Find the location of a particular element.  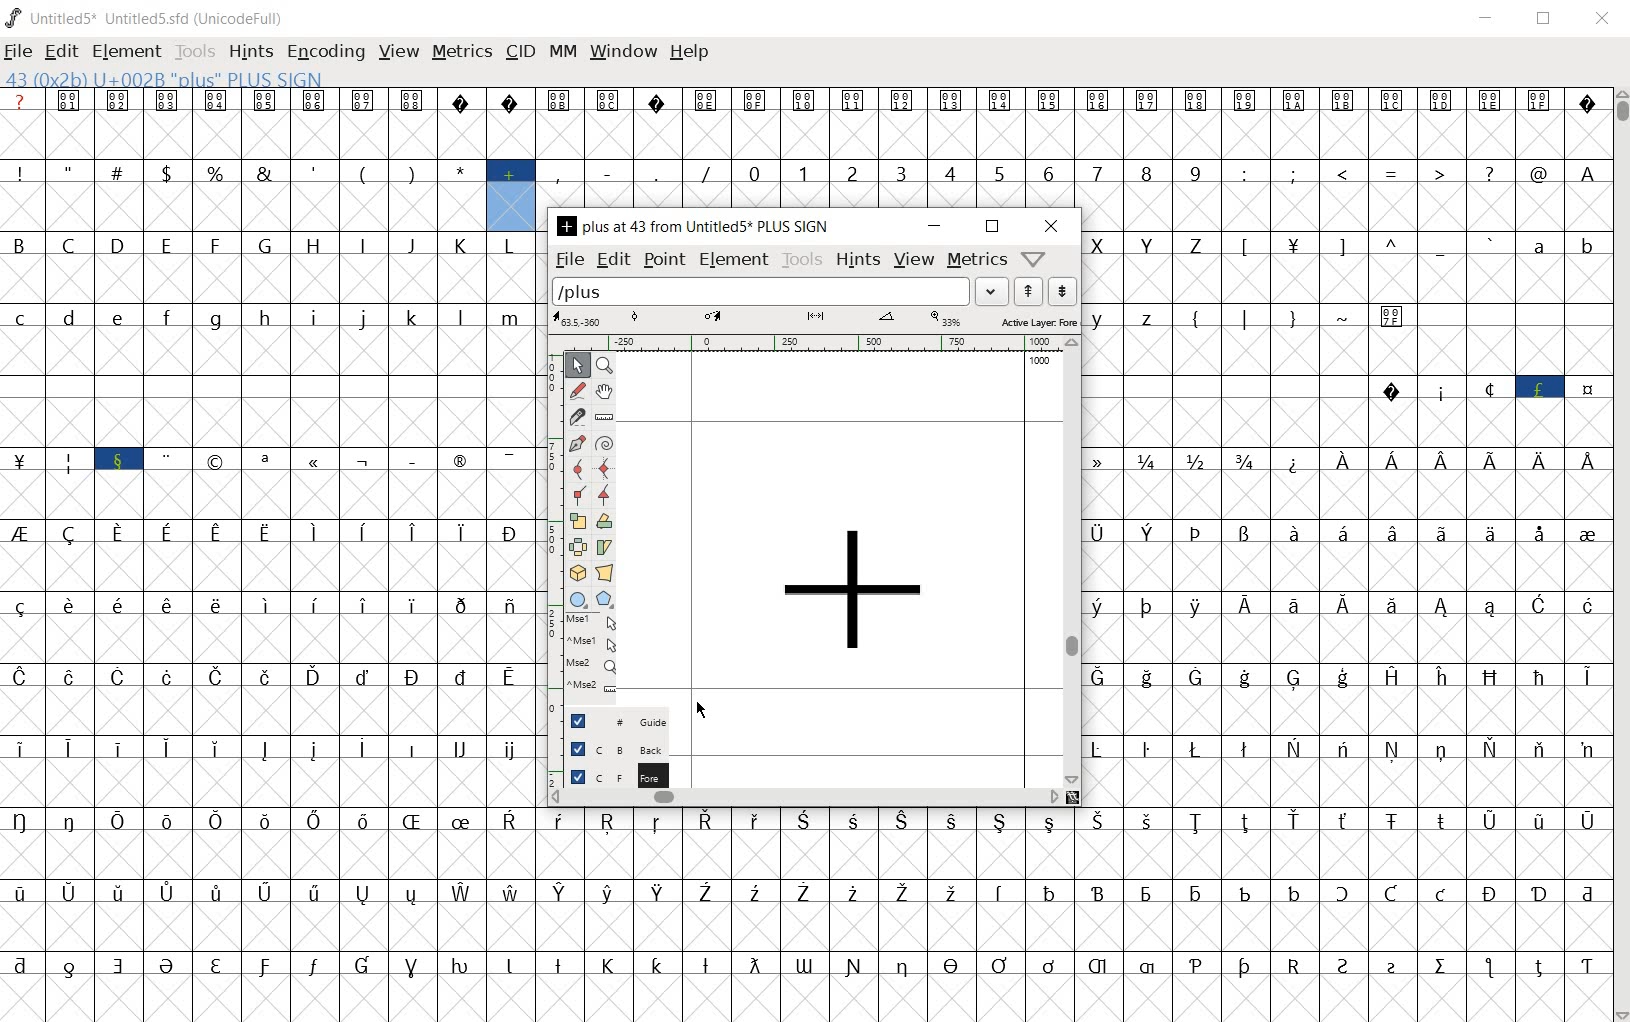

hints is located at coordinates (250, 53).